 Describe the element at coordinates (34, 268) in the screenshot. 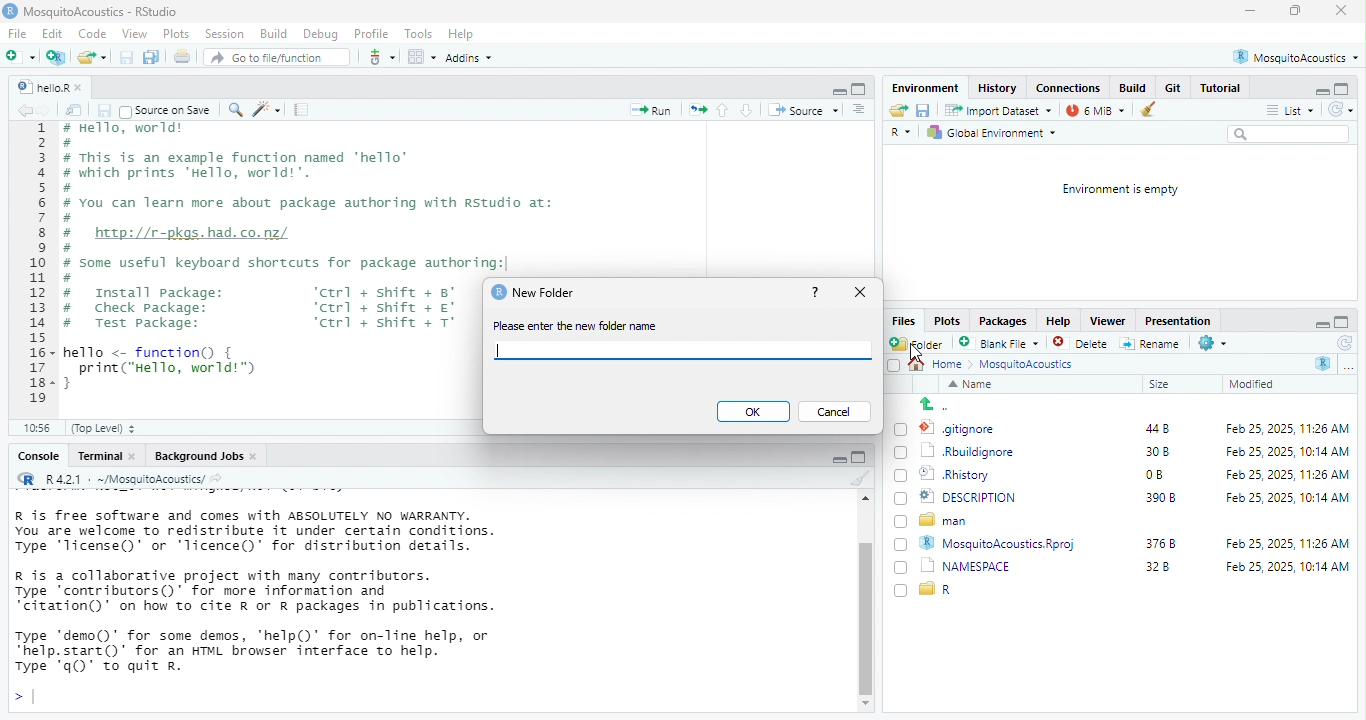

I see `+
2
3
4
5
6
7
8
9

10
11
12
13
14
15
16
17
18
19` at that location.